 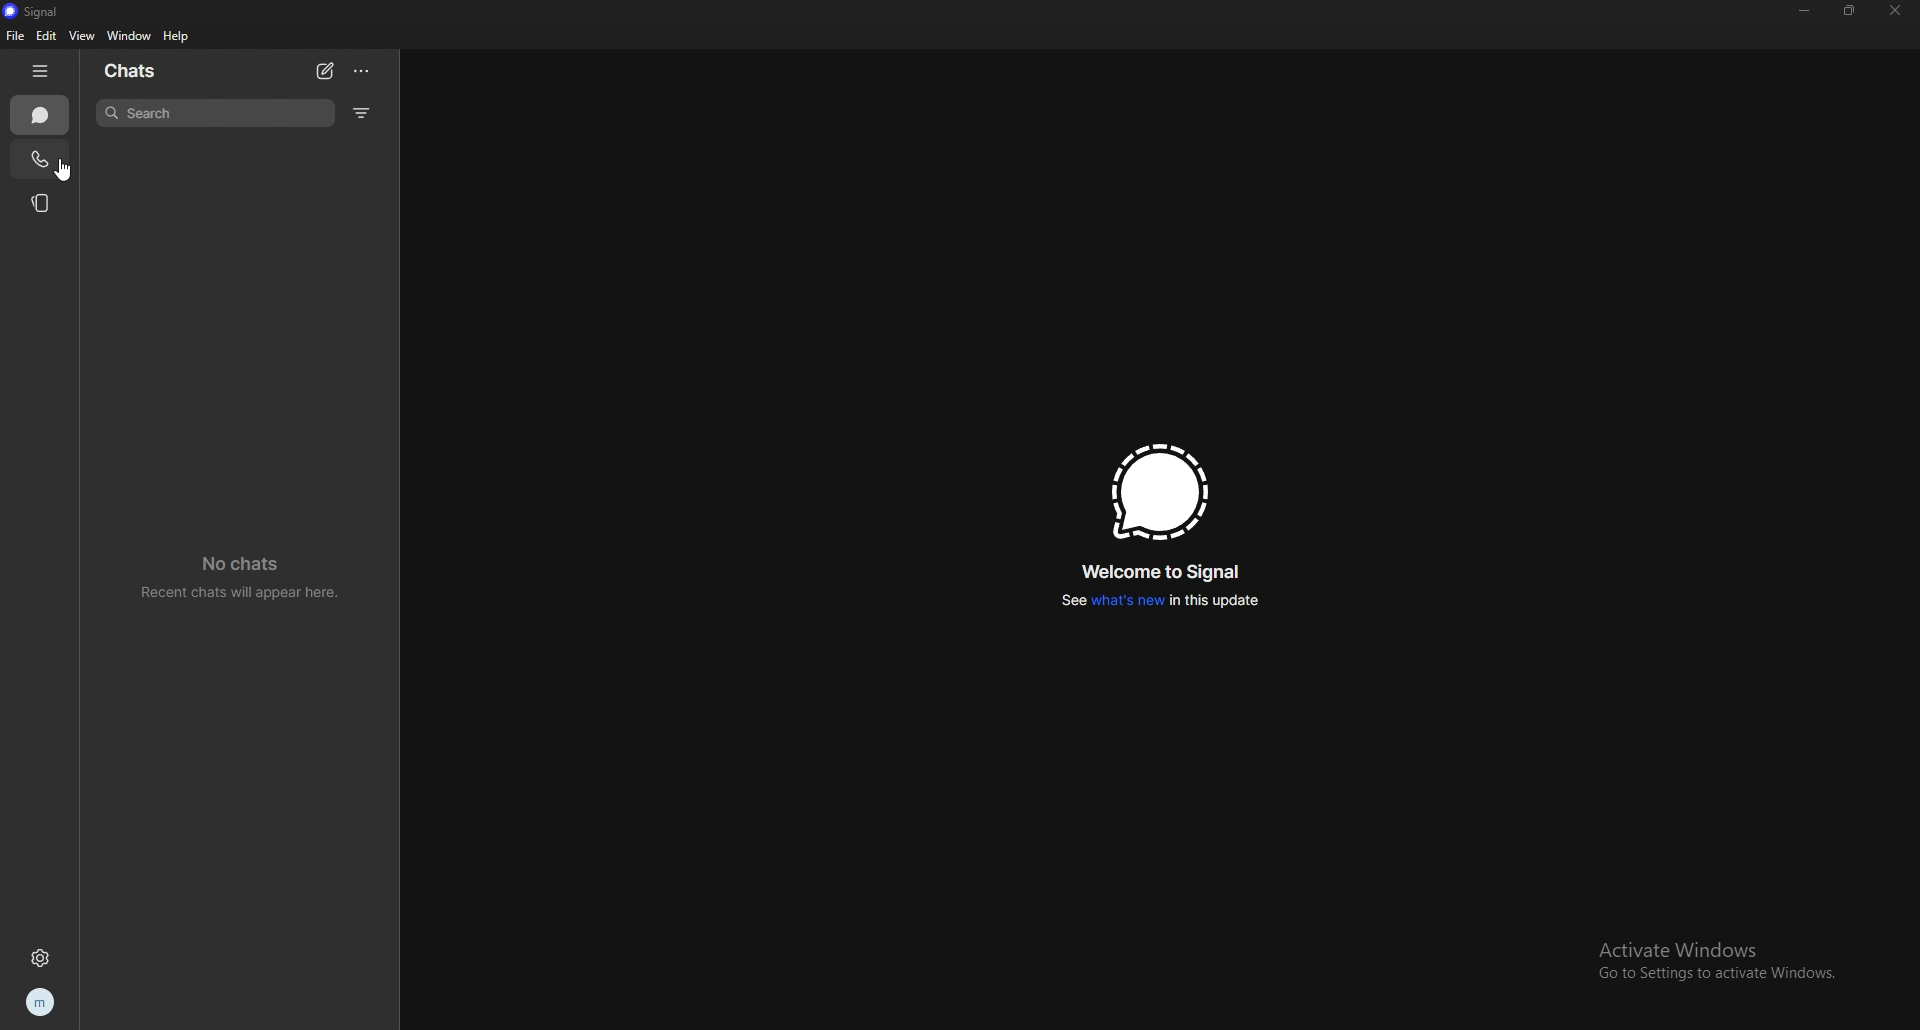 What do you see at coordinates (129, 36) in the screenshot?
I see `window` at bounding box center [129, 36].